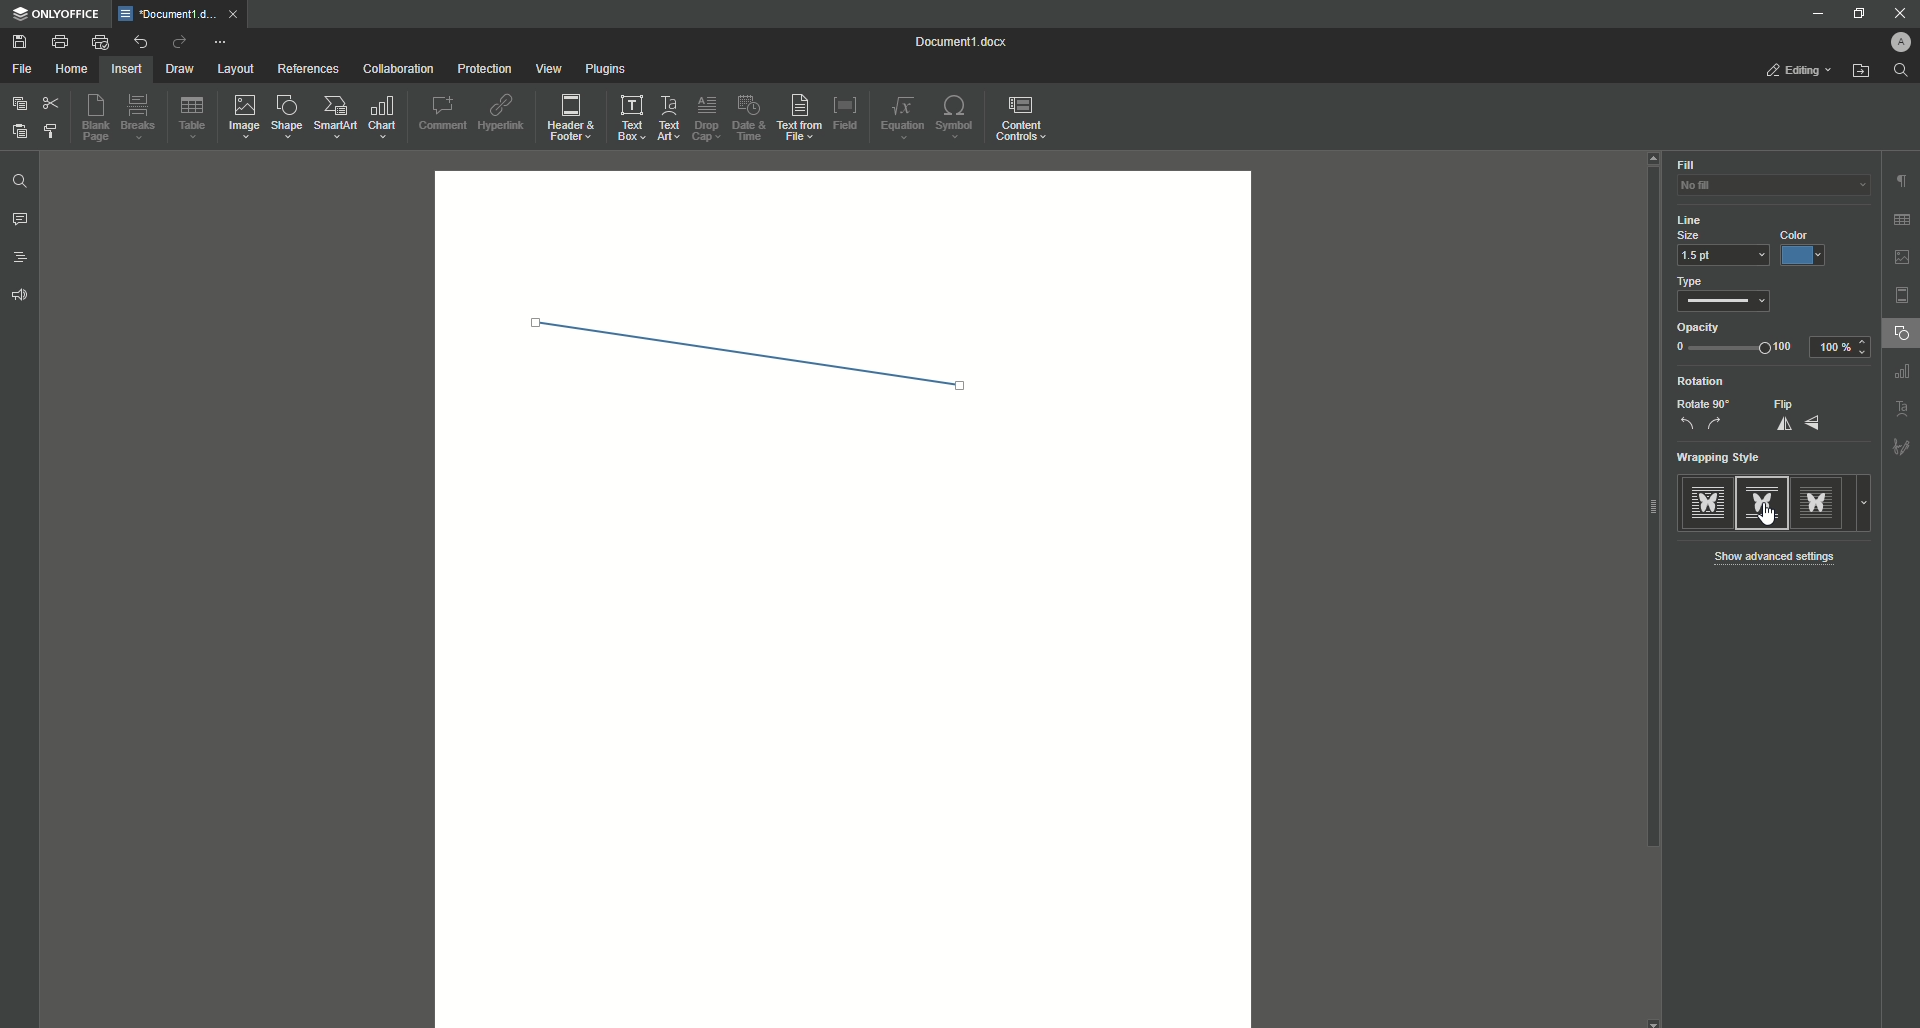 The image size is (1920, 1028). I want to click on Comment, so click(442, 112).